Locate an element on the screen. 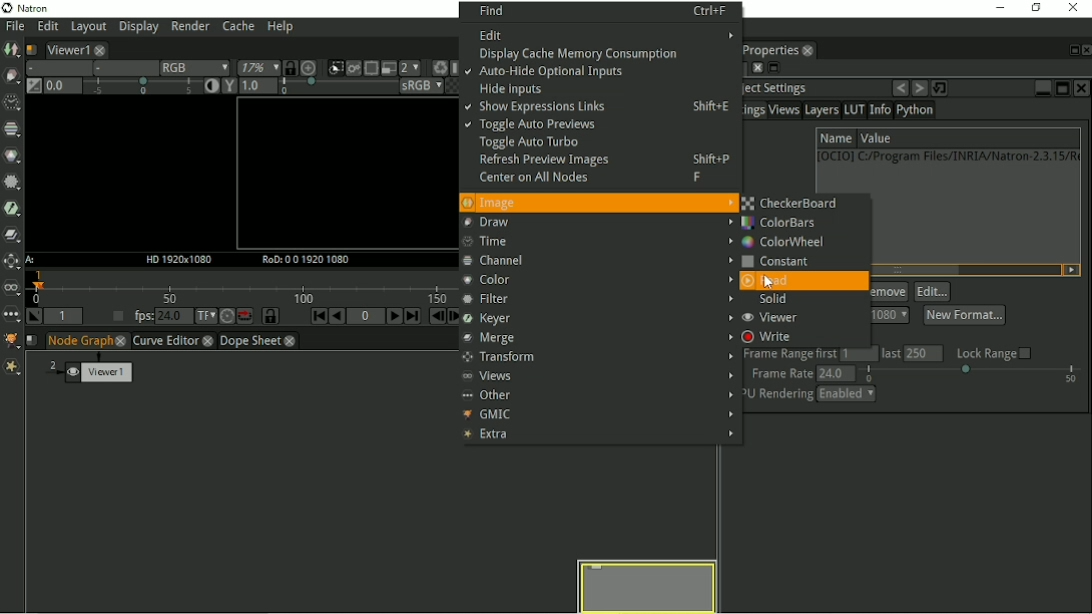 This screenshot has width=1092, height=614. Enables the region of interest that limit the portion of the viewer is located at coordinates (370, 67).